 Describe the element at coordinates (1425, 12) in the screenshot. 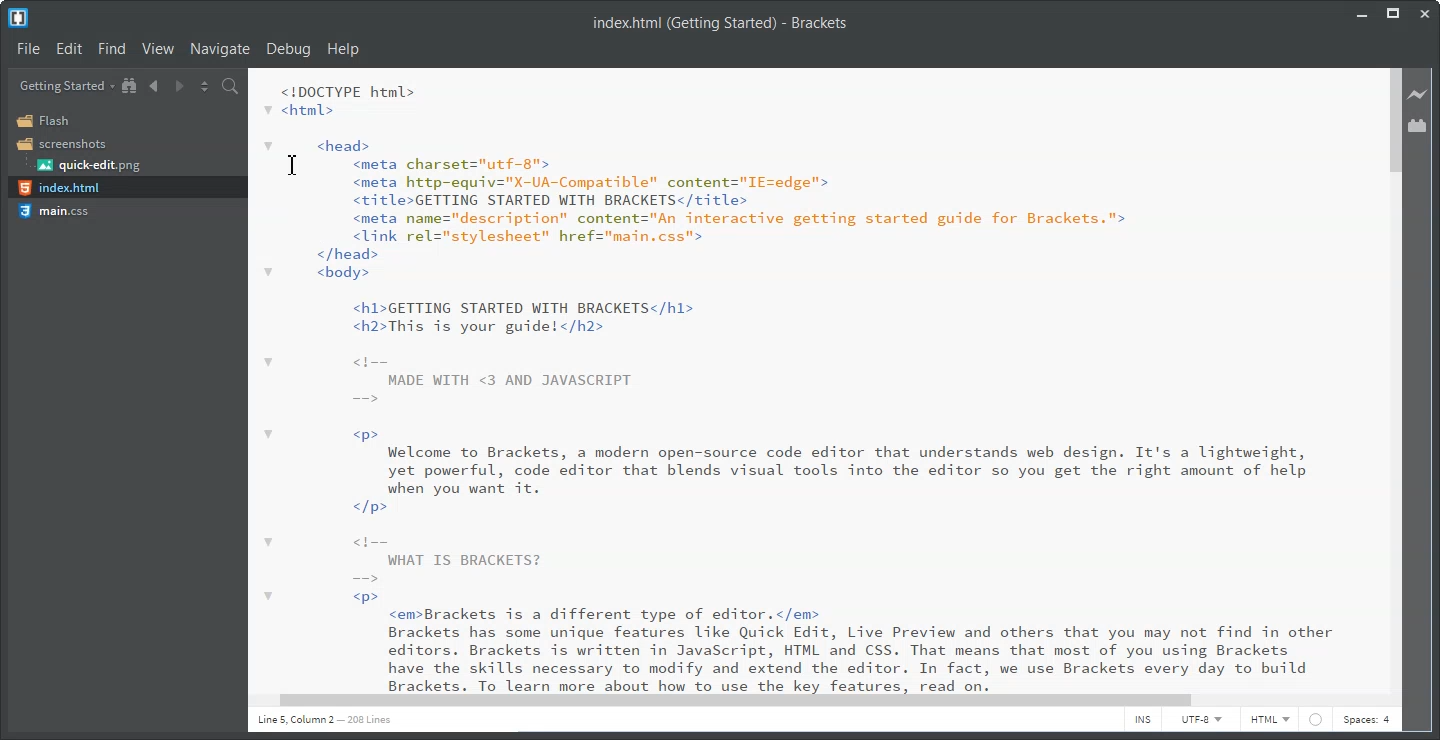

I see `Close` at that location.